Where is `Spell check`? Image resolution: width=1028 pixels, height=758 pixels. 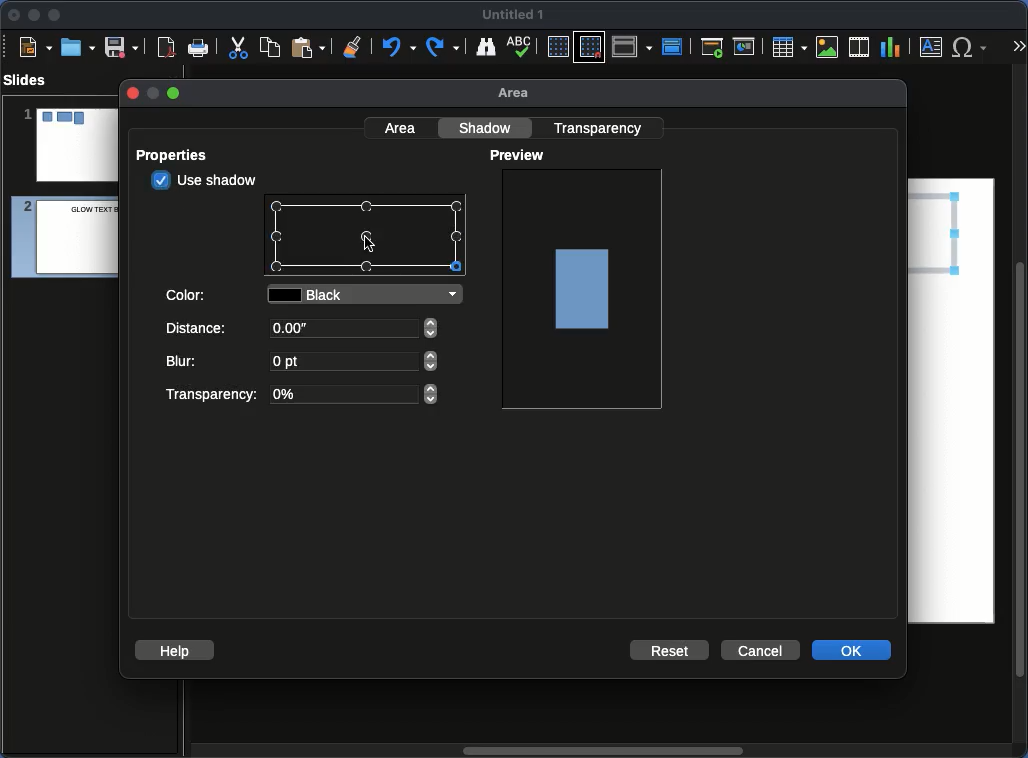
Spell check is located at coordinates (521, 48).